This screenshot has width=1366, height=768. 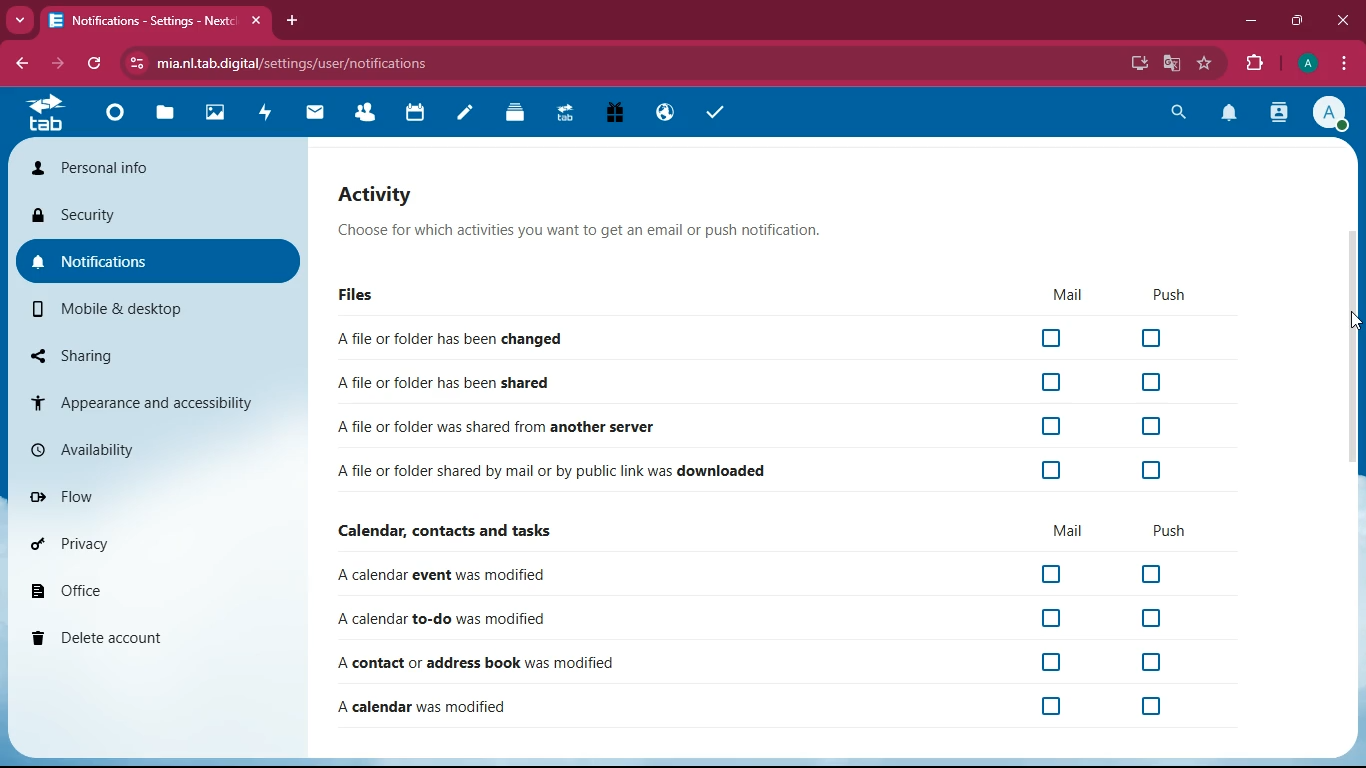 I want to click on google translate, so click(x=1174, y=61).